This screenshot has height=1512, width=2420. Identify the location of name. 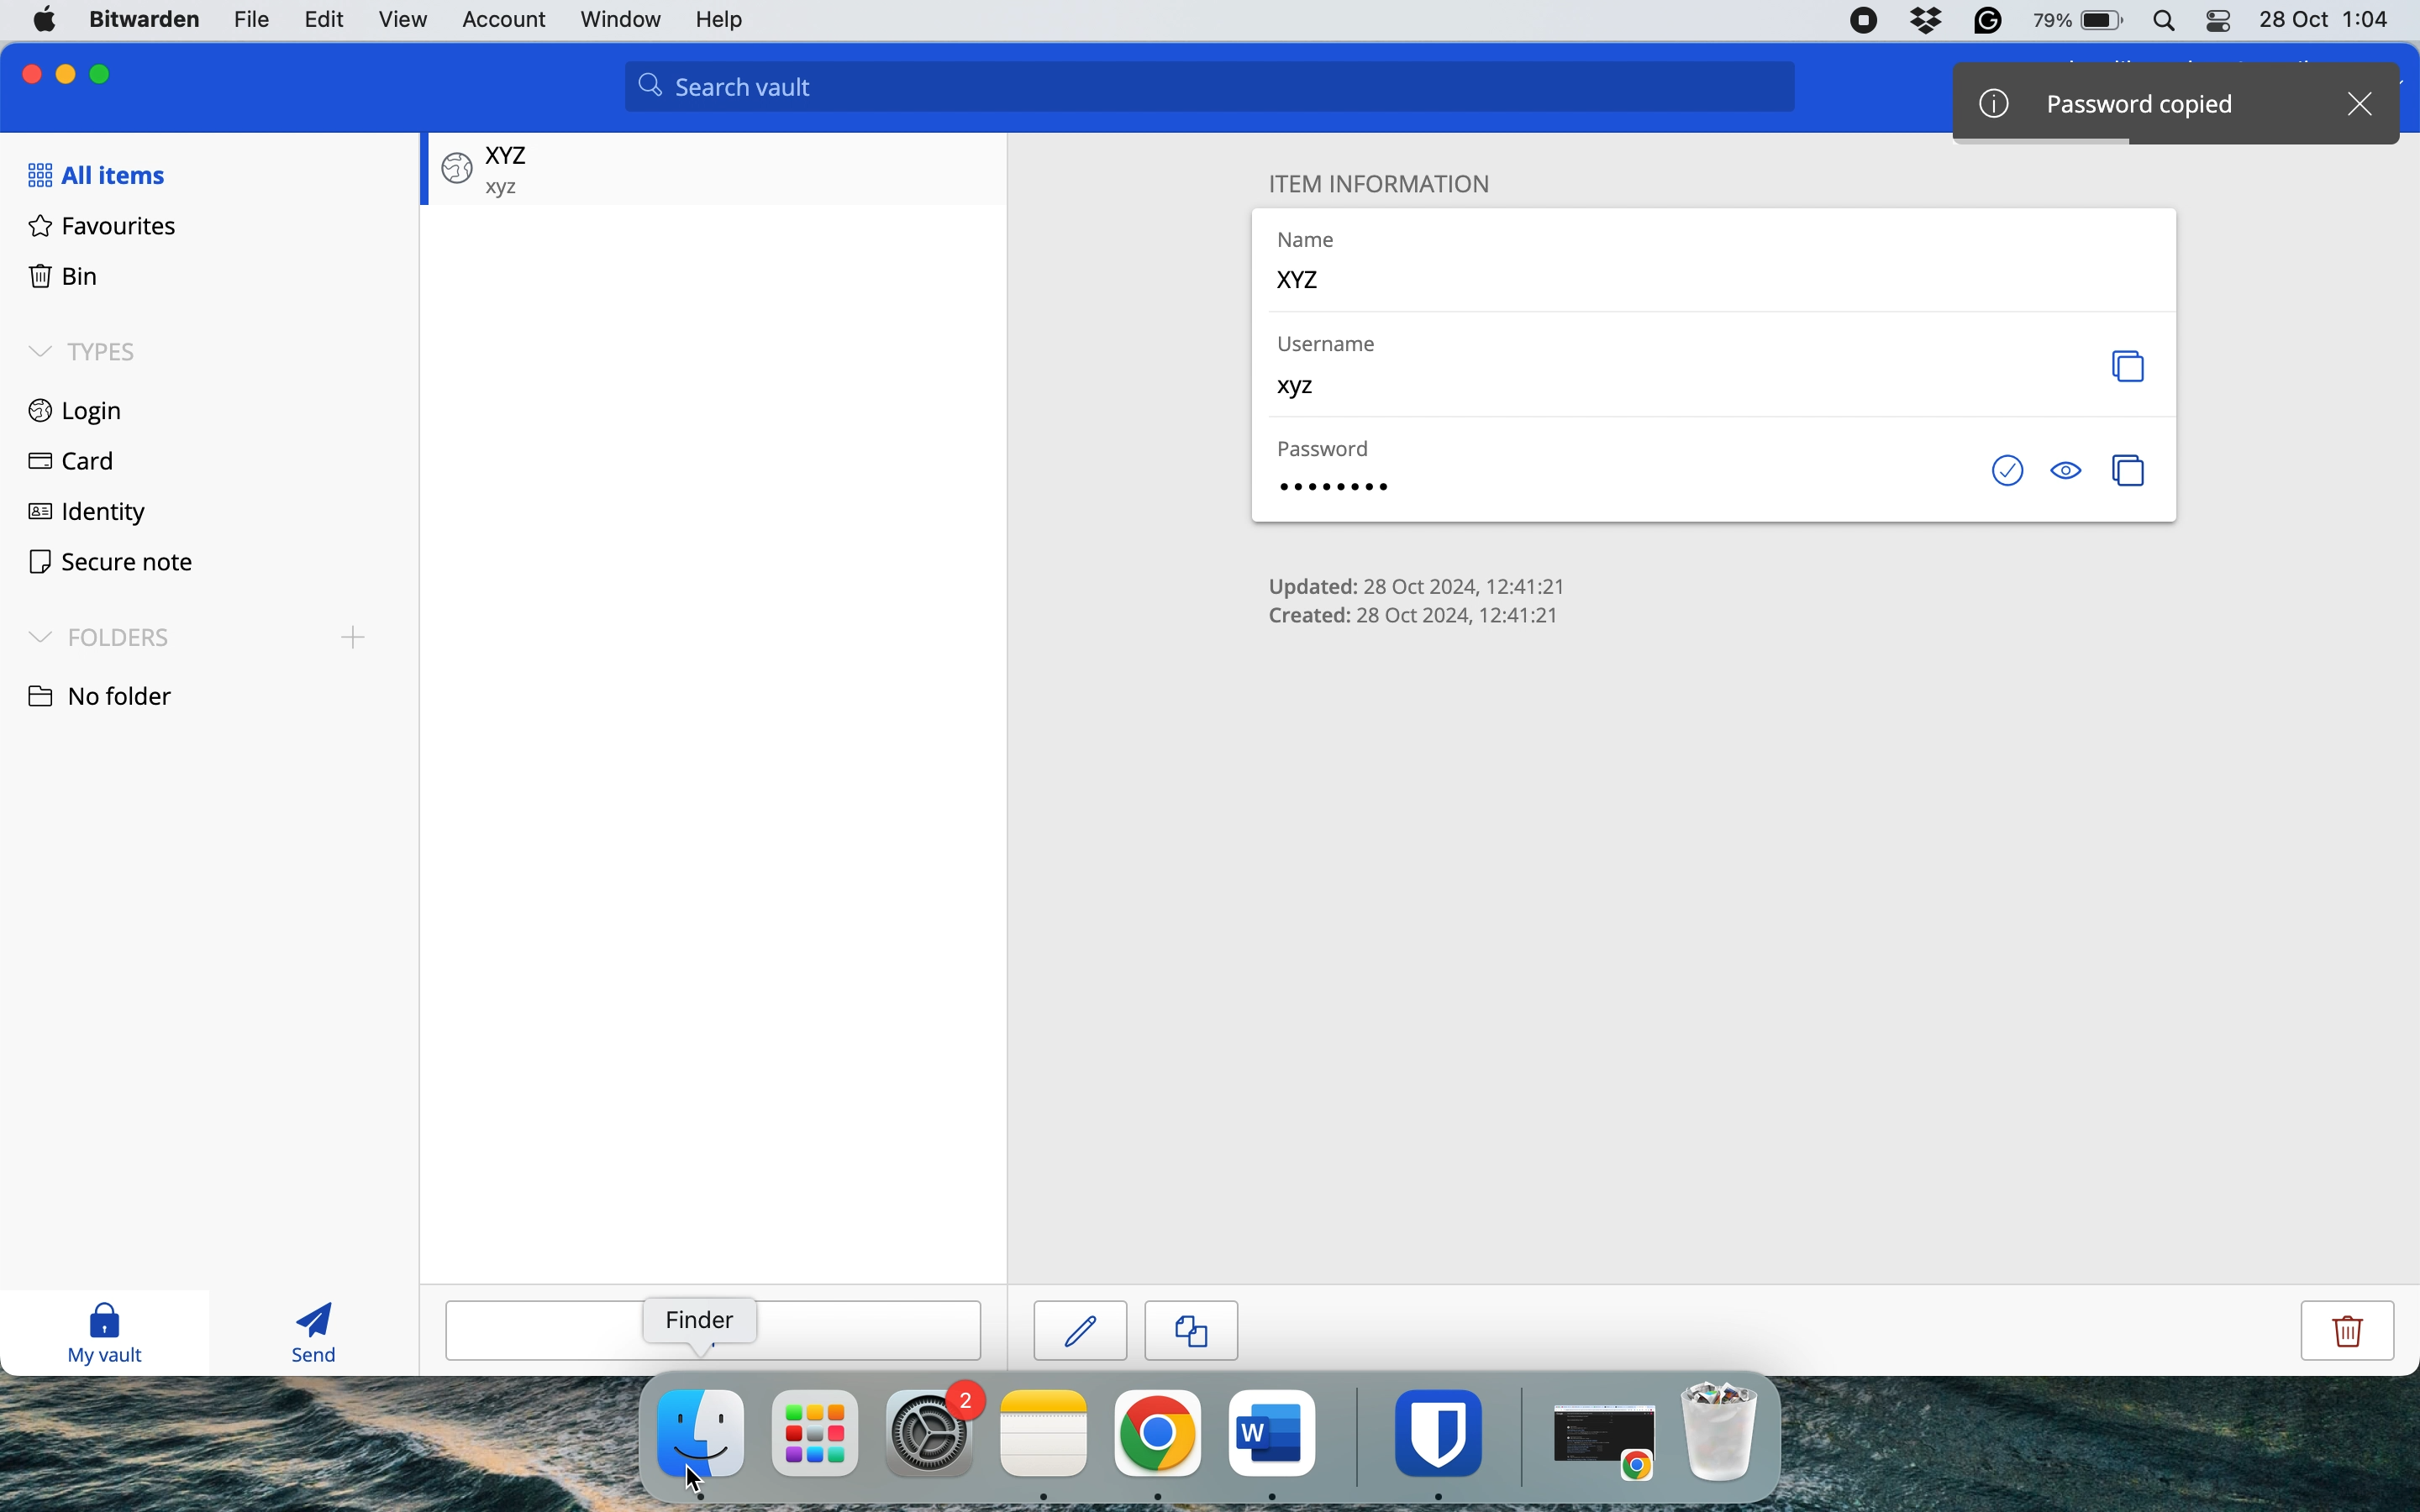
(1320, 262).